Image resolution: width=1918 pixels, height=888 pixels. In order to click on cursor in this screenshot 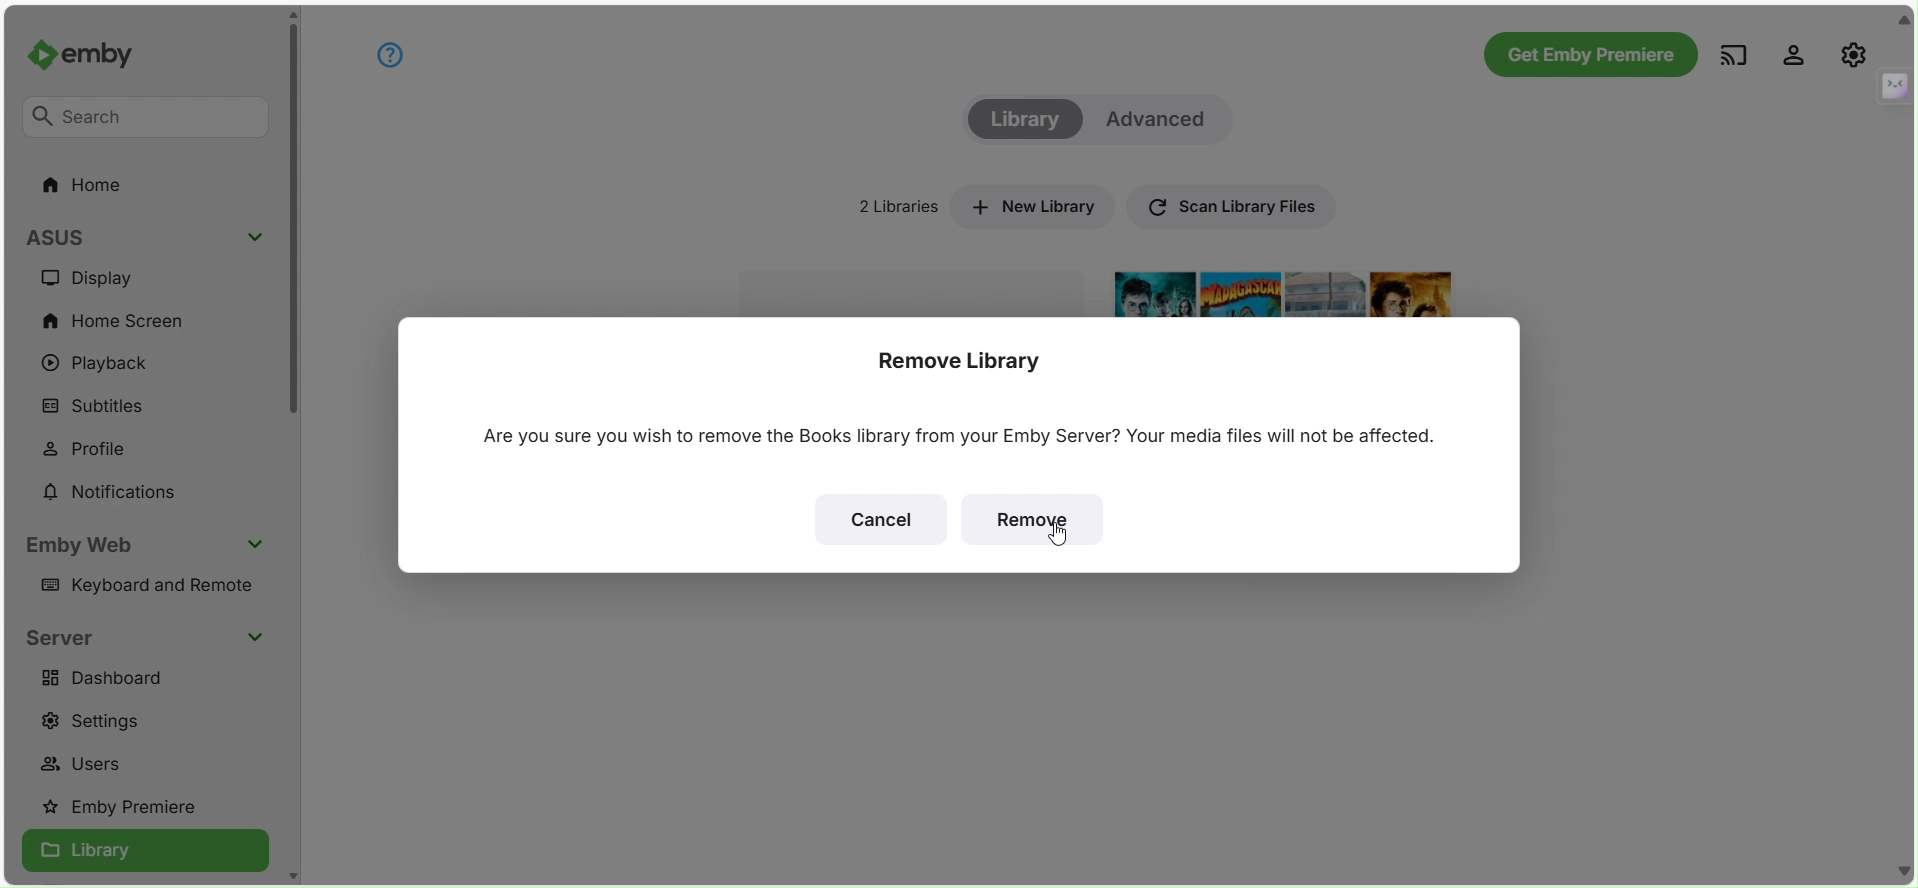, I will do `click(1055, 537)`.